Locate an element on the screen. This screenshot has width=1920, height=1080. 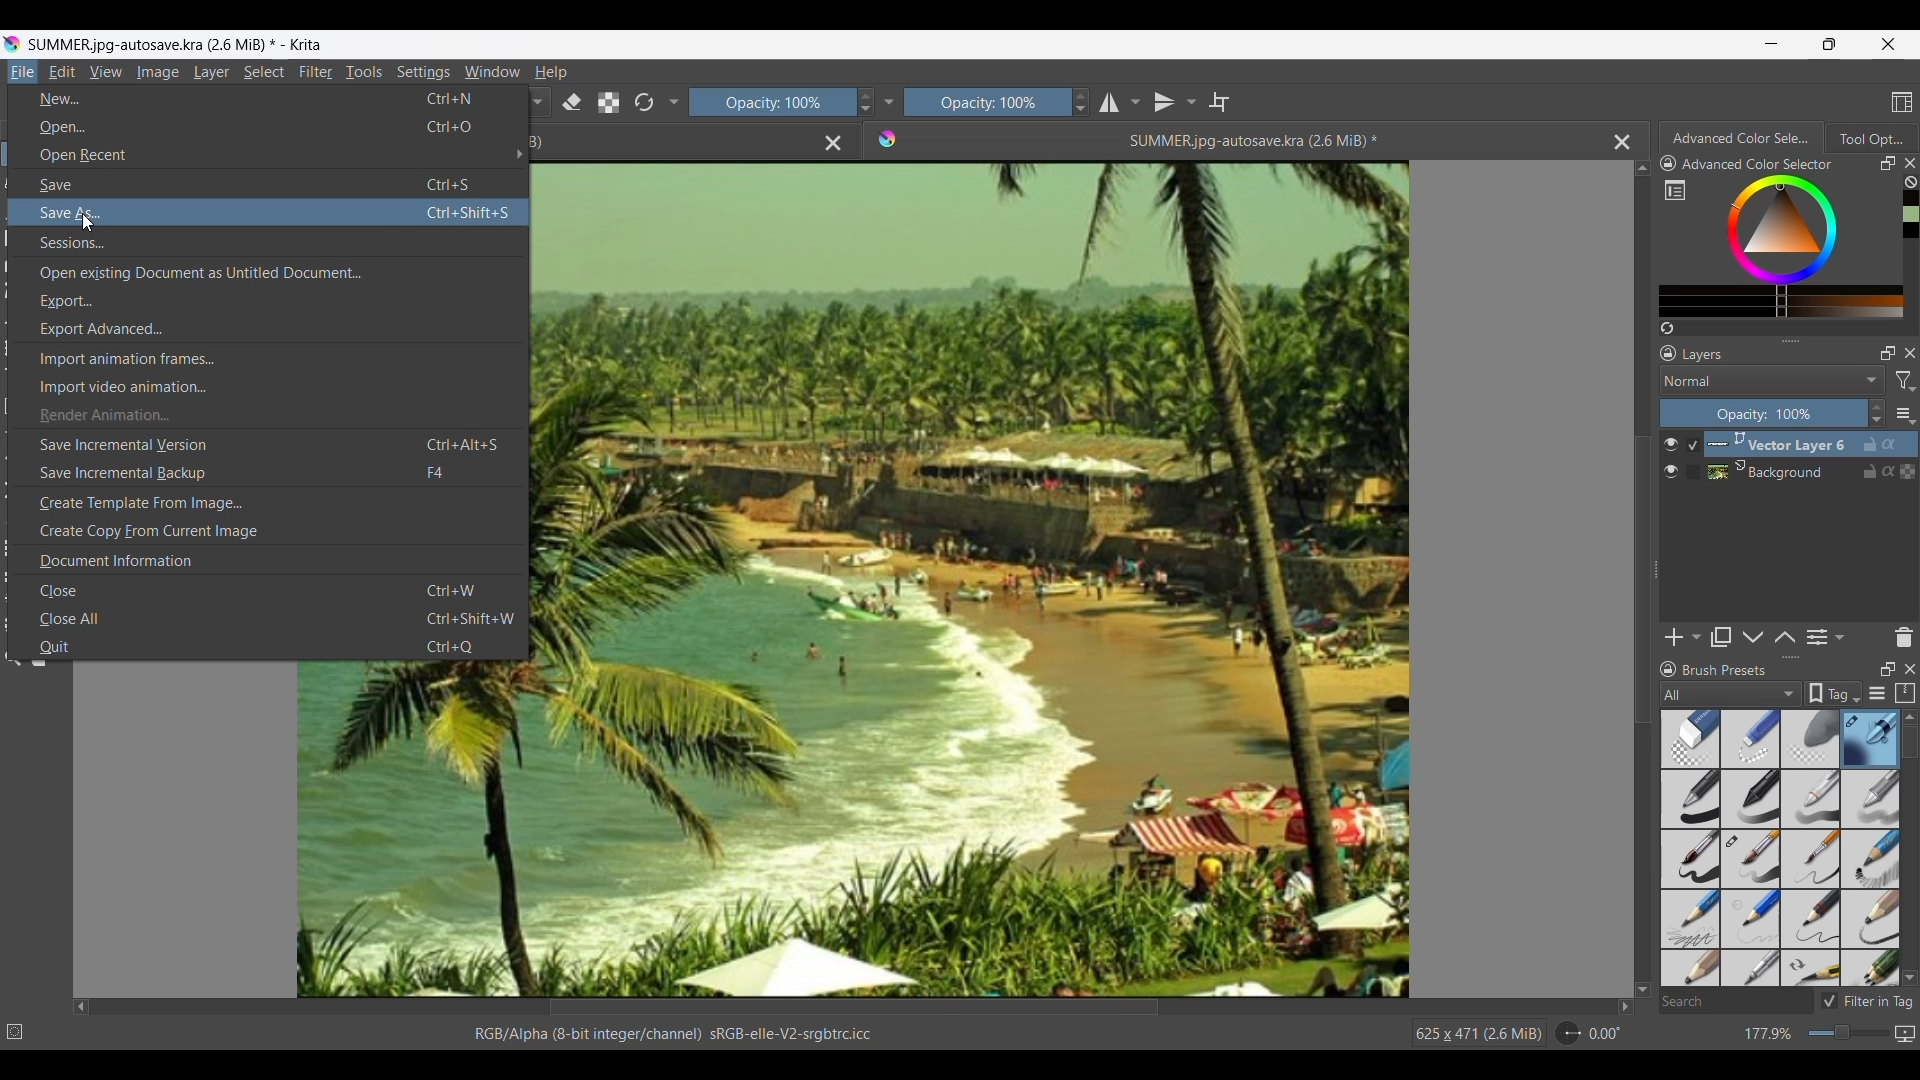
View is located at coordinates (106, 72).